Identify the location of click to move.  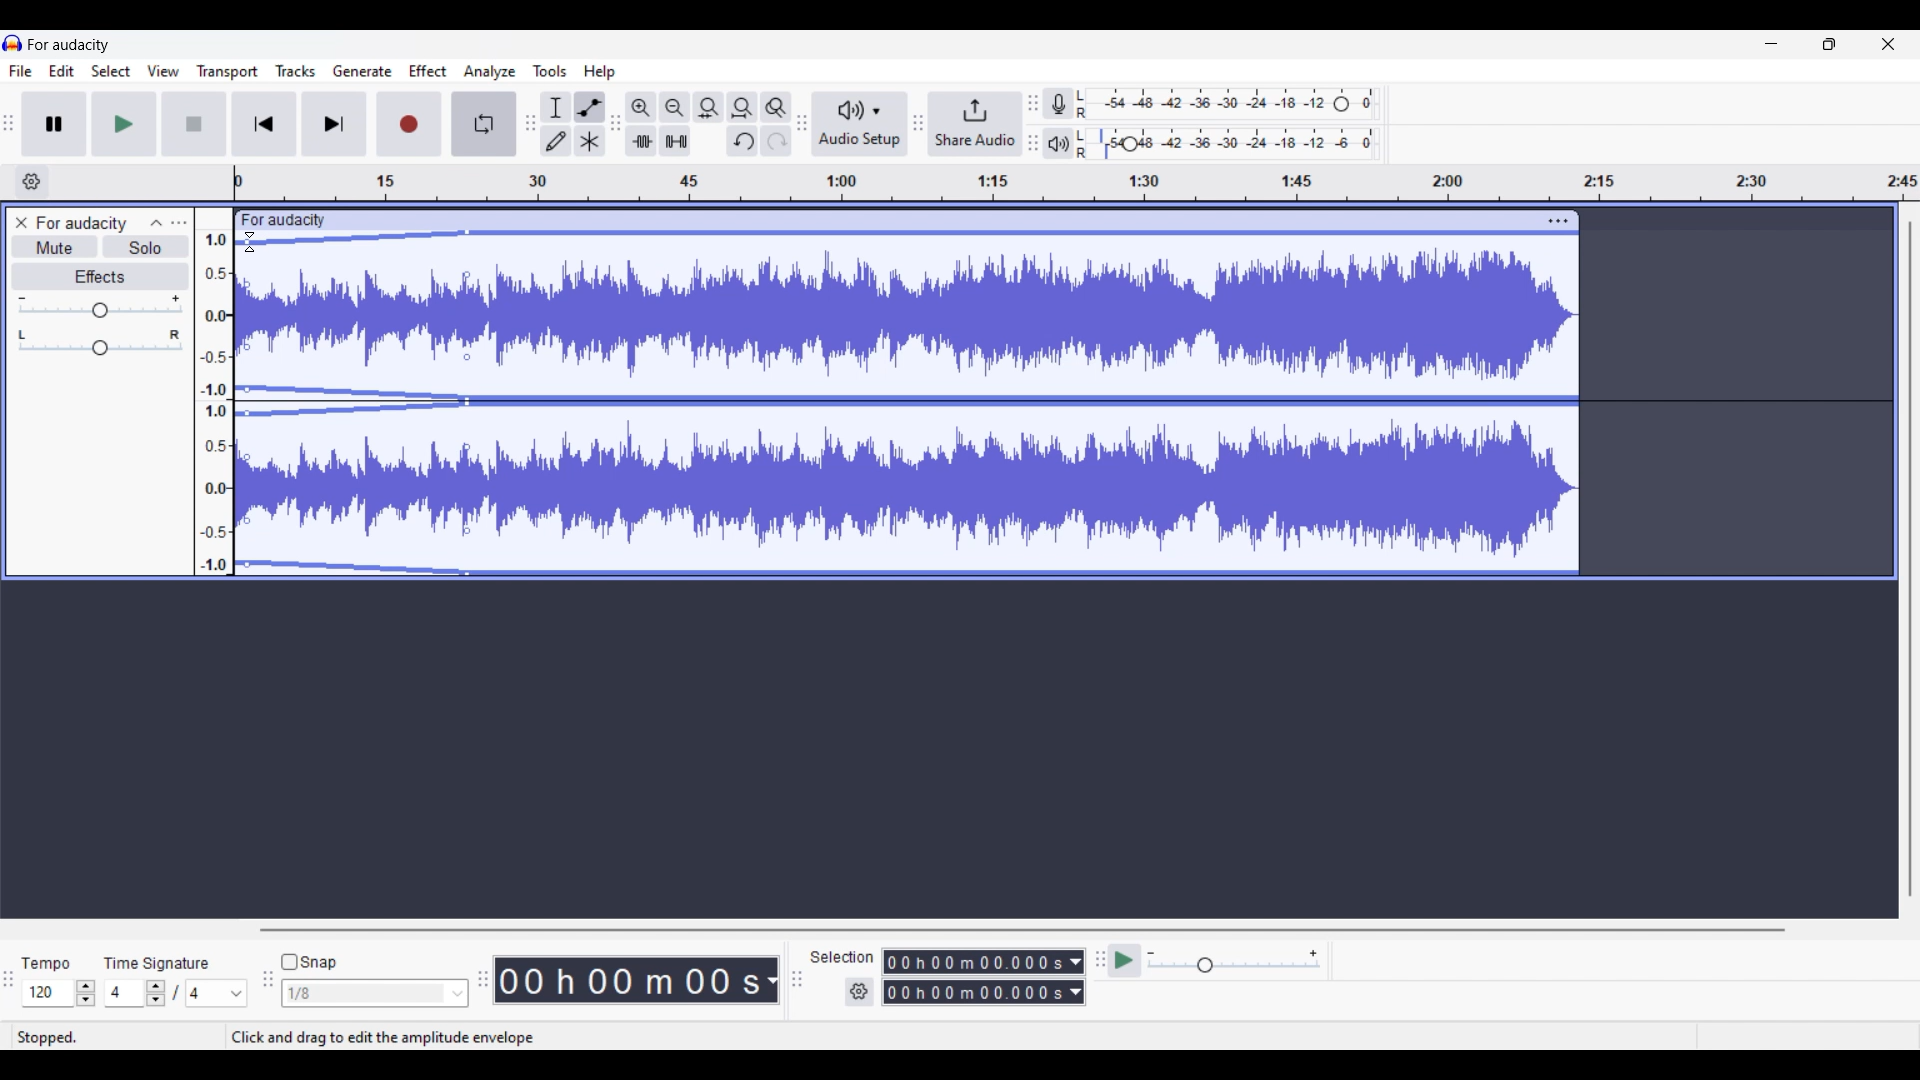
(936, 220).